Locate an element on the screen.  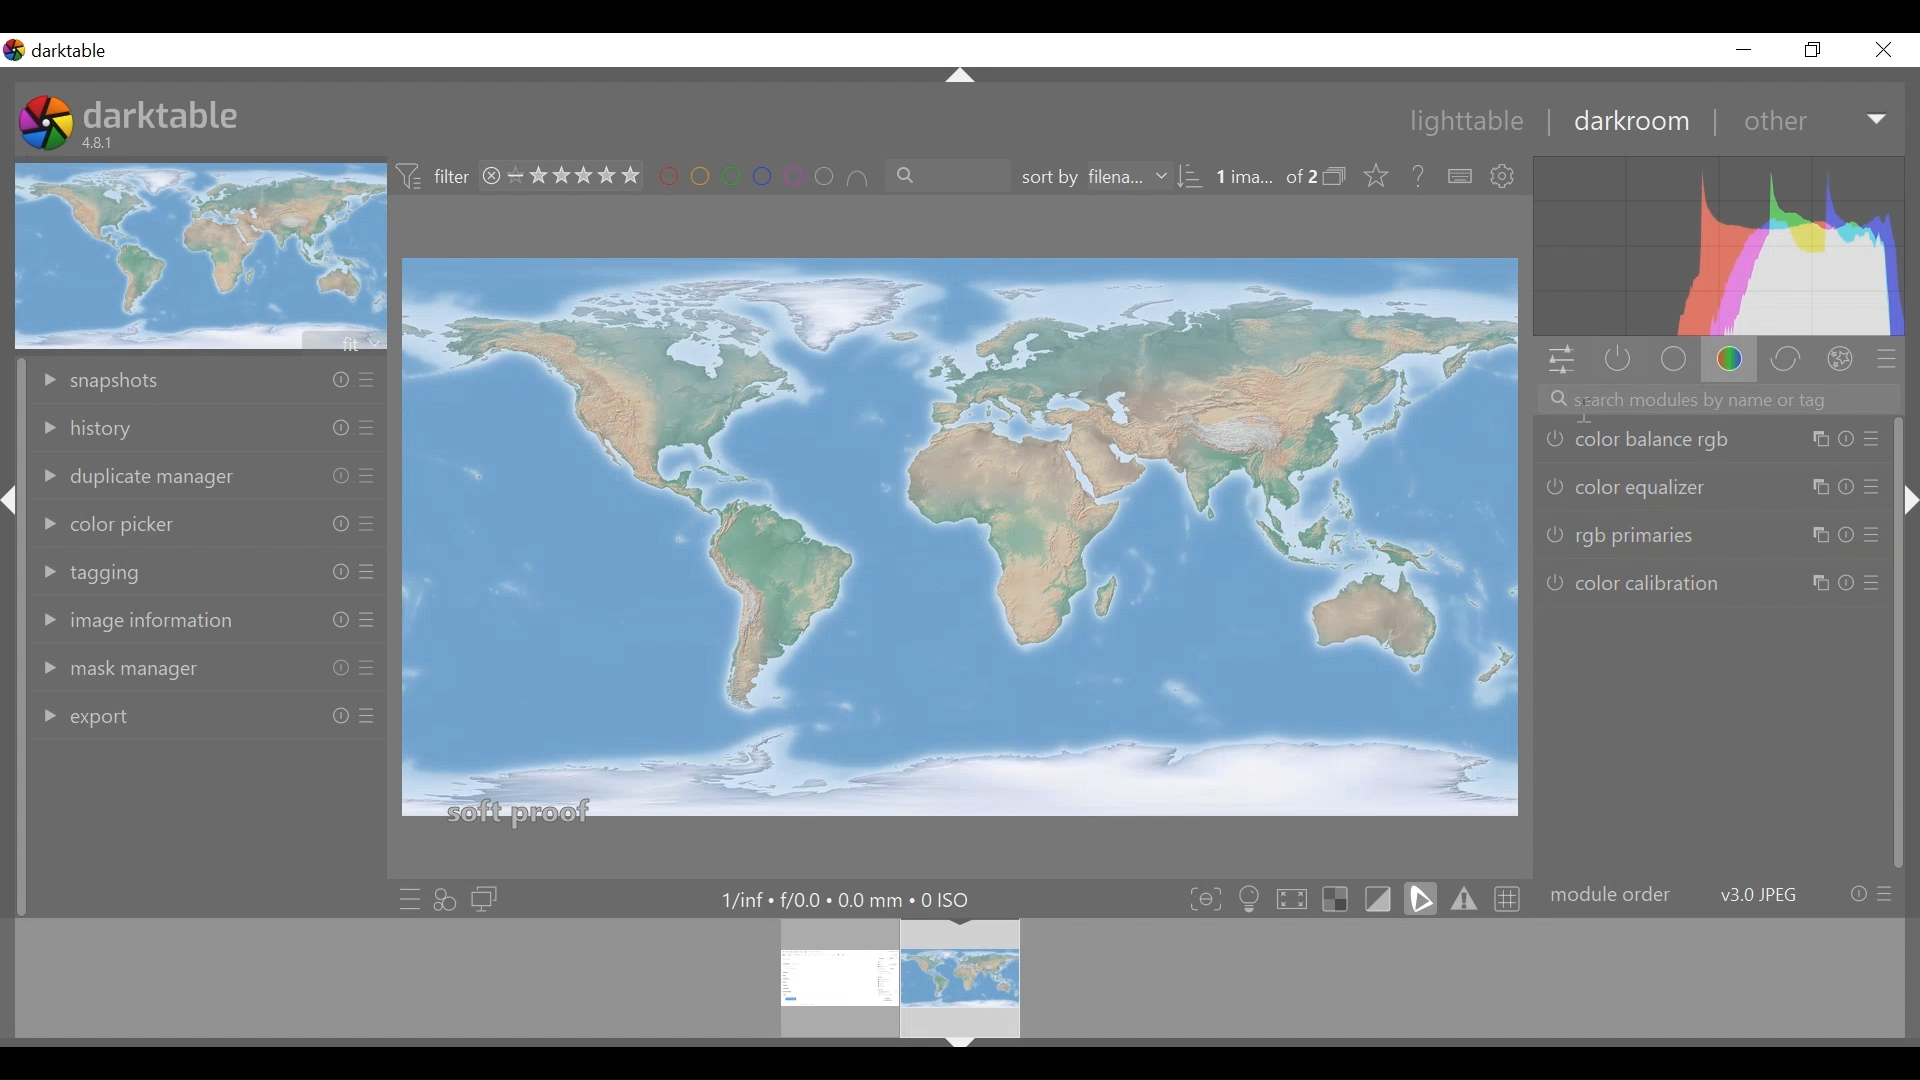
duplicate manager is located at coordinates (139, 477).